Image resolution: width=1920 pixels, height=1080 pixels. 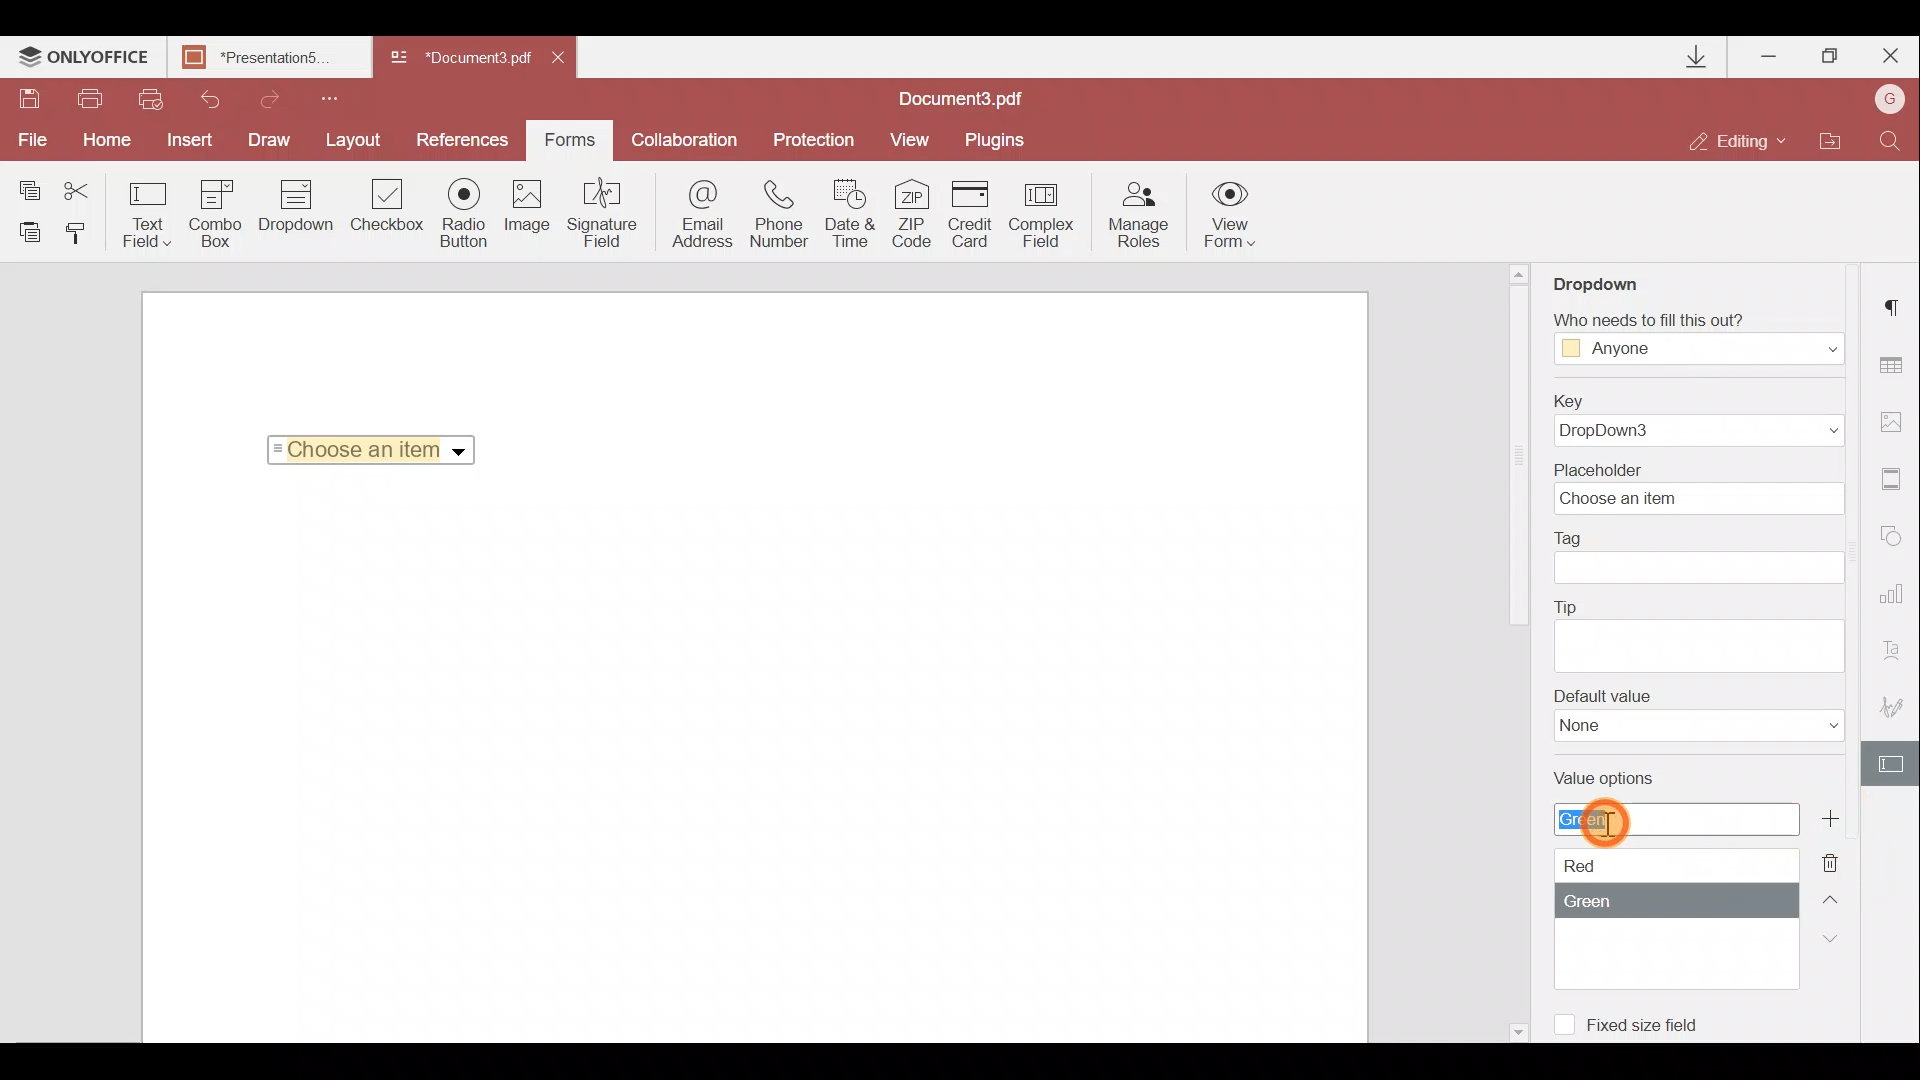 I want to click on Insert, so click(x=194, y=140).